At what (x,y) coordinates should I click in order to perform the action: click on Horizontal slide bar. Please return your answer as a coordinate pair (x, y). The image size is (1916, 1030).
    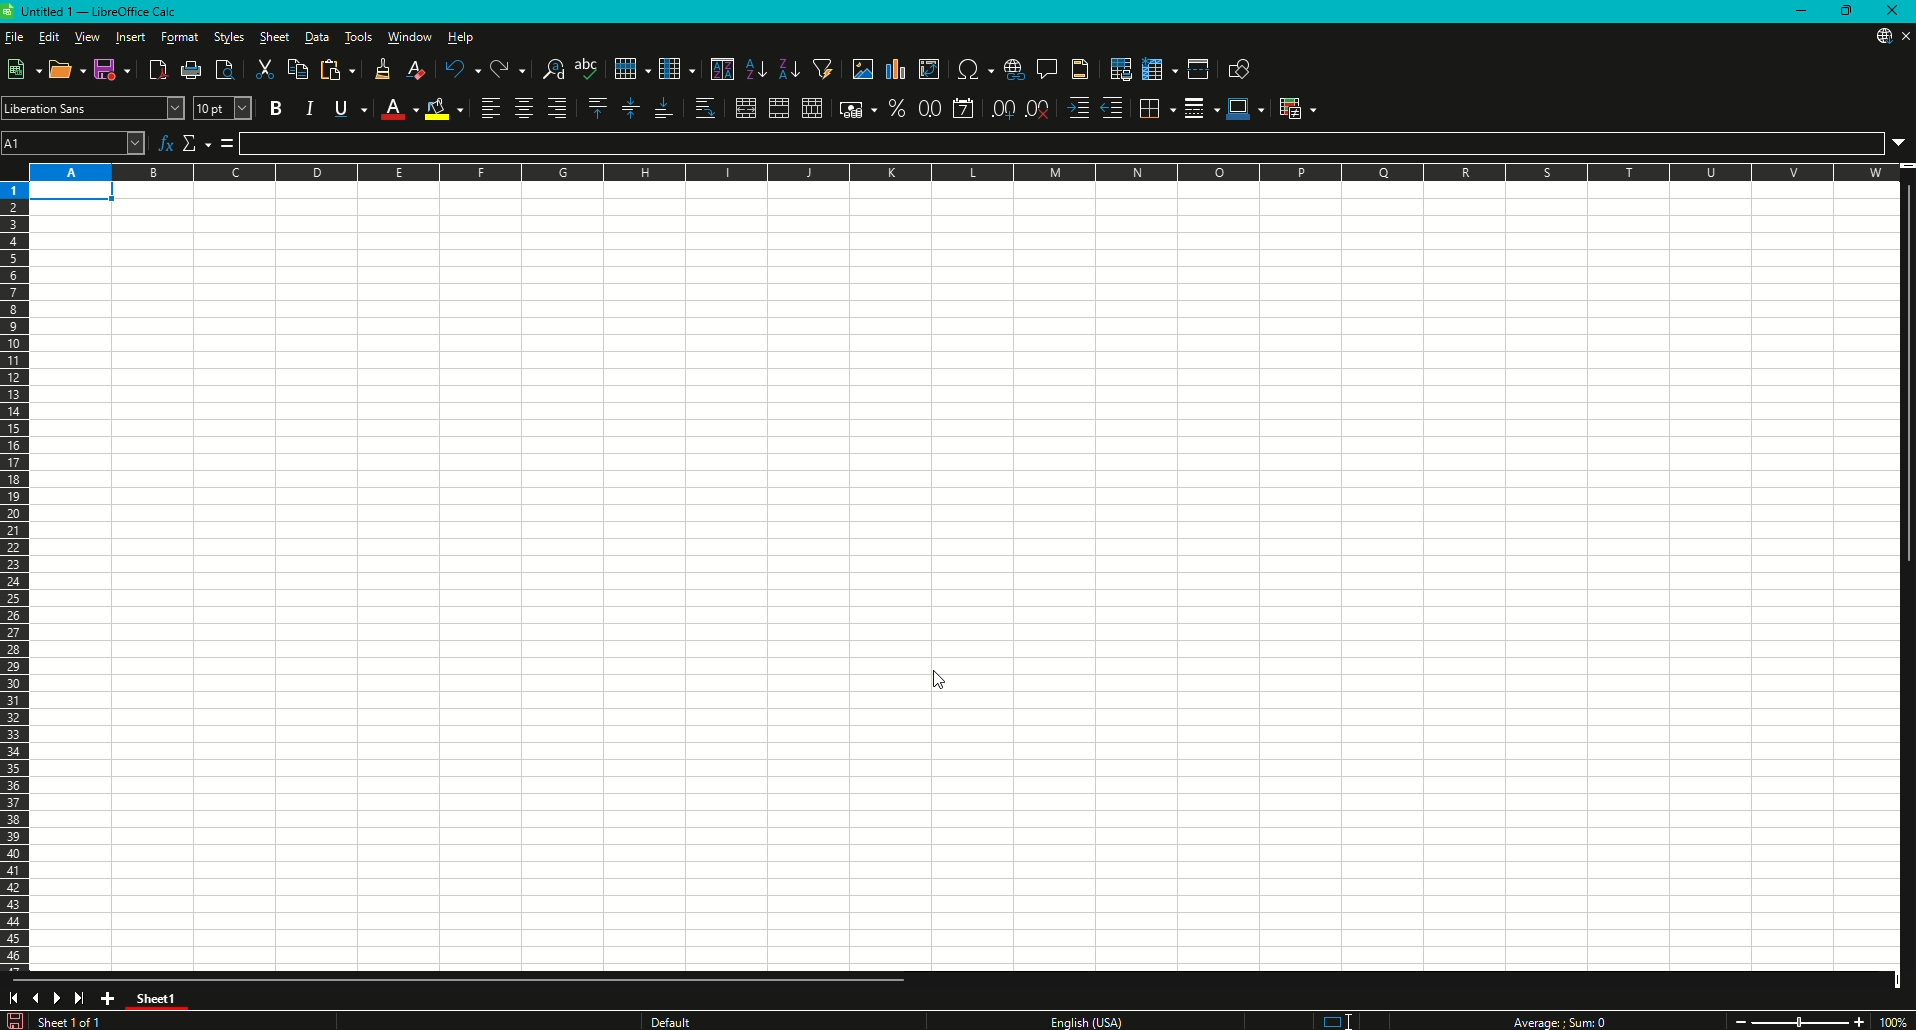
    Looking at the image, I should click on (463, 980).